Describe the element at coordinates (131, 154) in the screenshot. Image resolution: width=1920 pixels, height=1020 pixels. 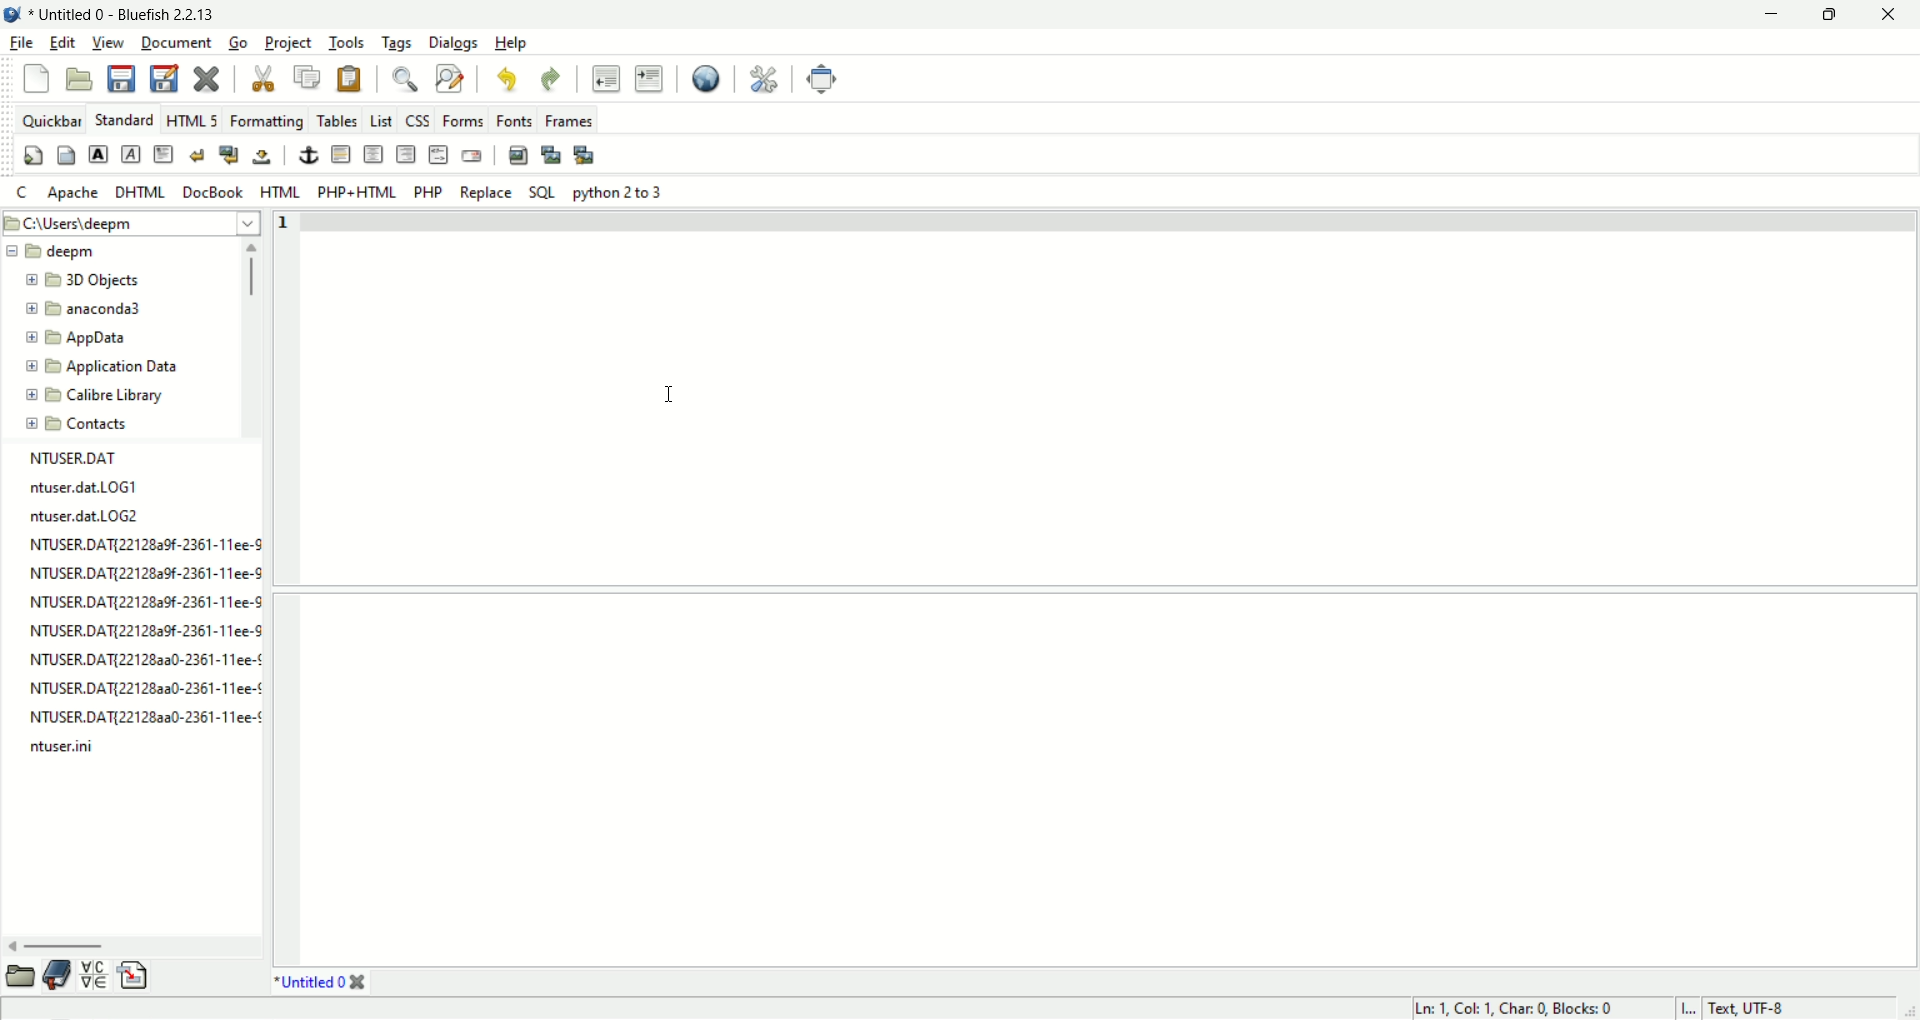
I see `emphasis` at that location.